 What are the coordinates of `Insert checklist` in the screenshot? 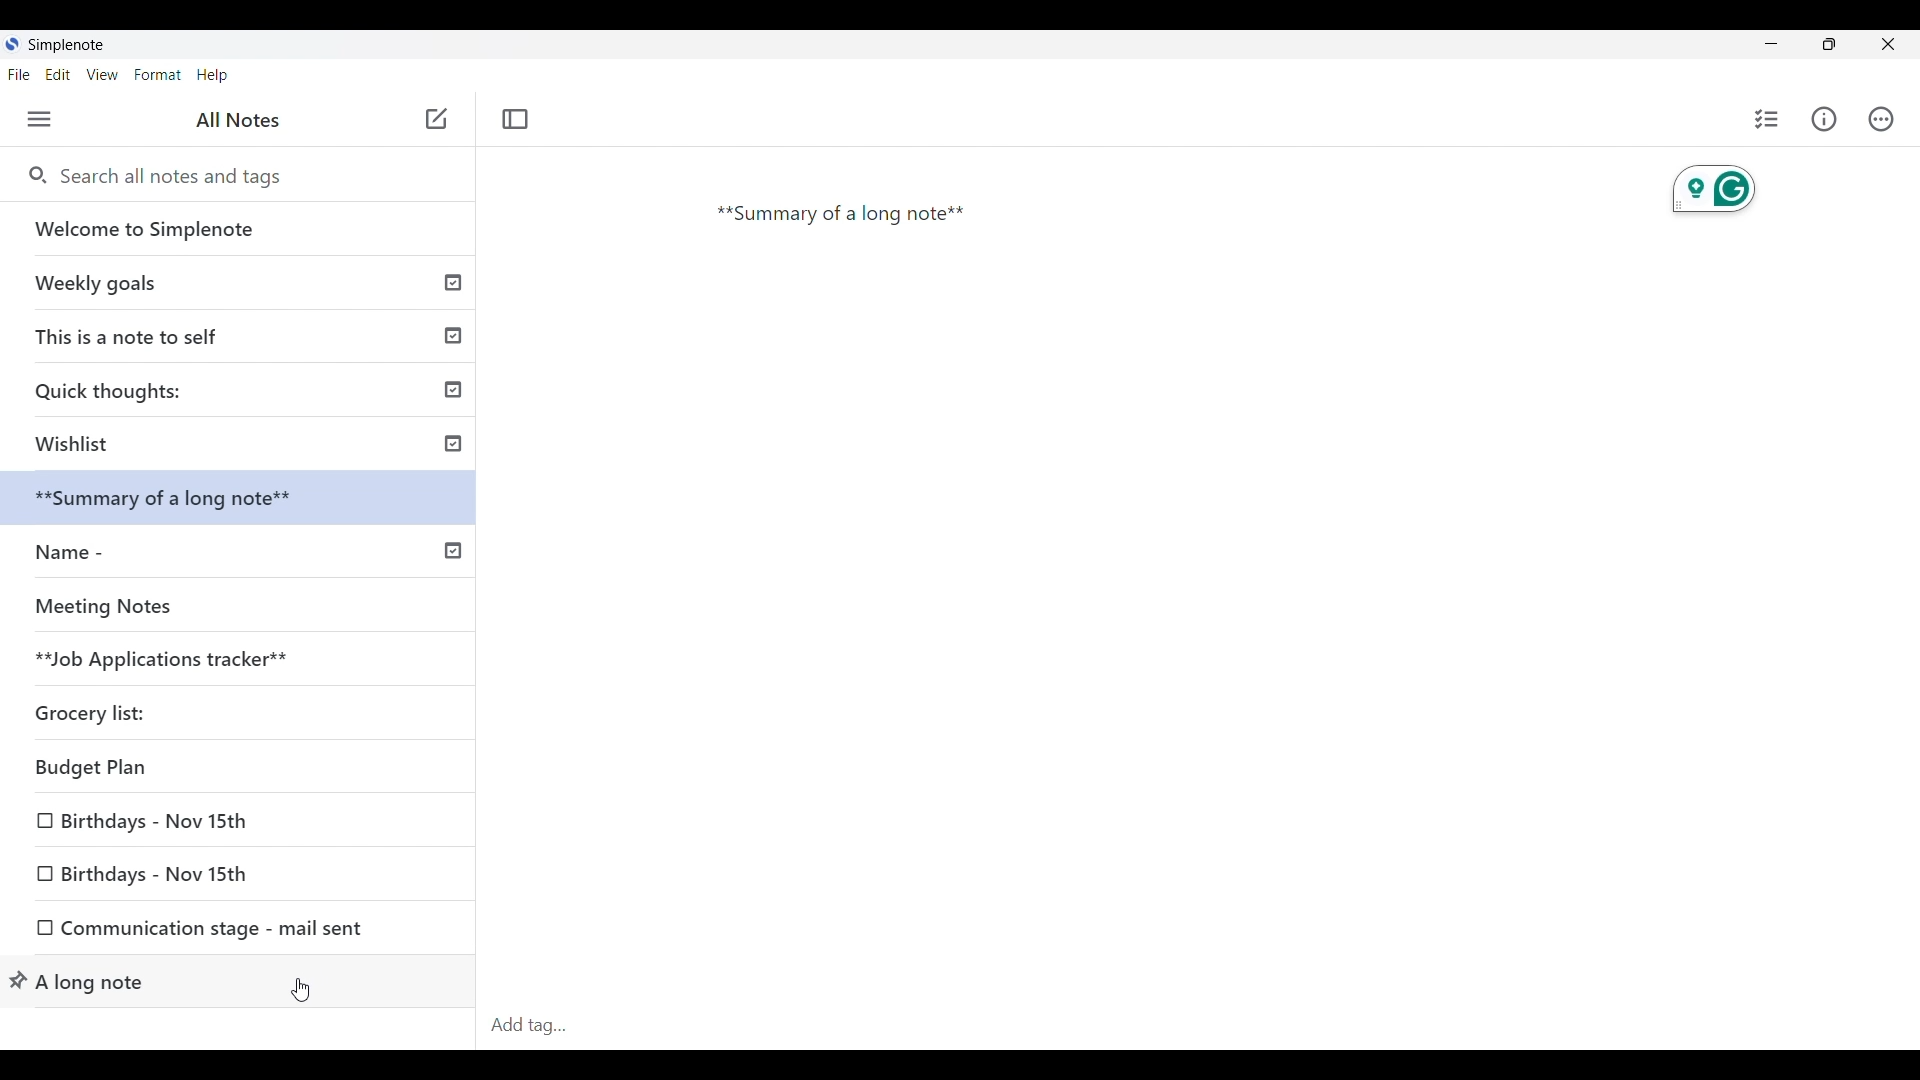 It's located at (1768, 119).